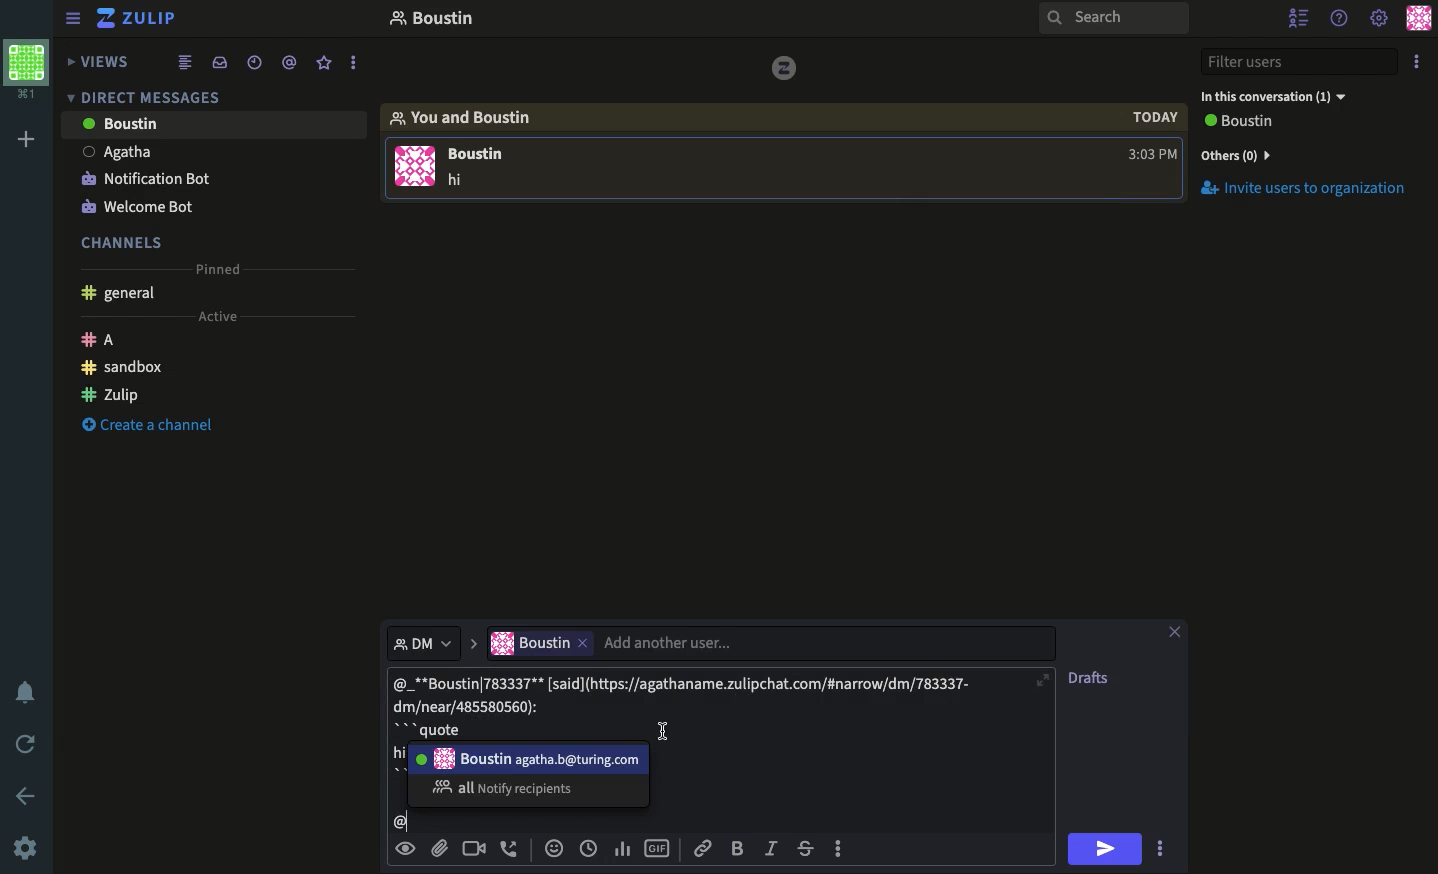  I want to click on Options, so click(1160, 847).